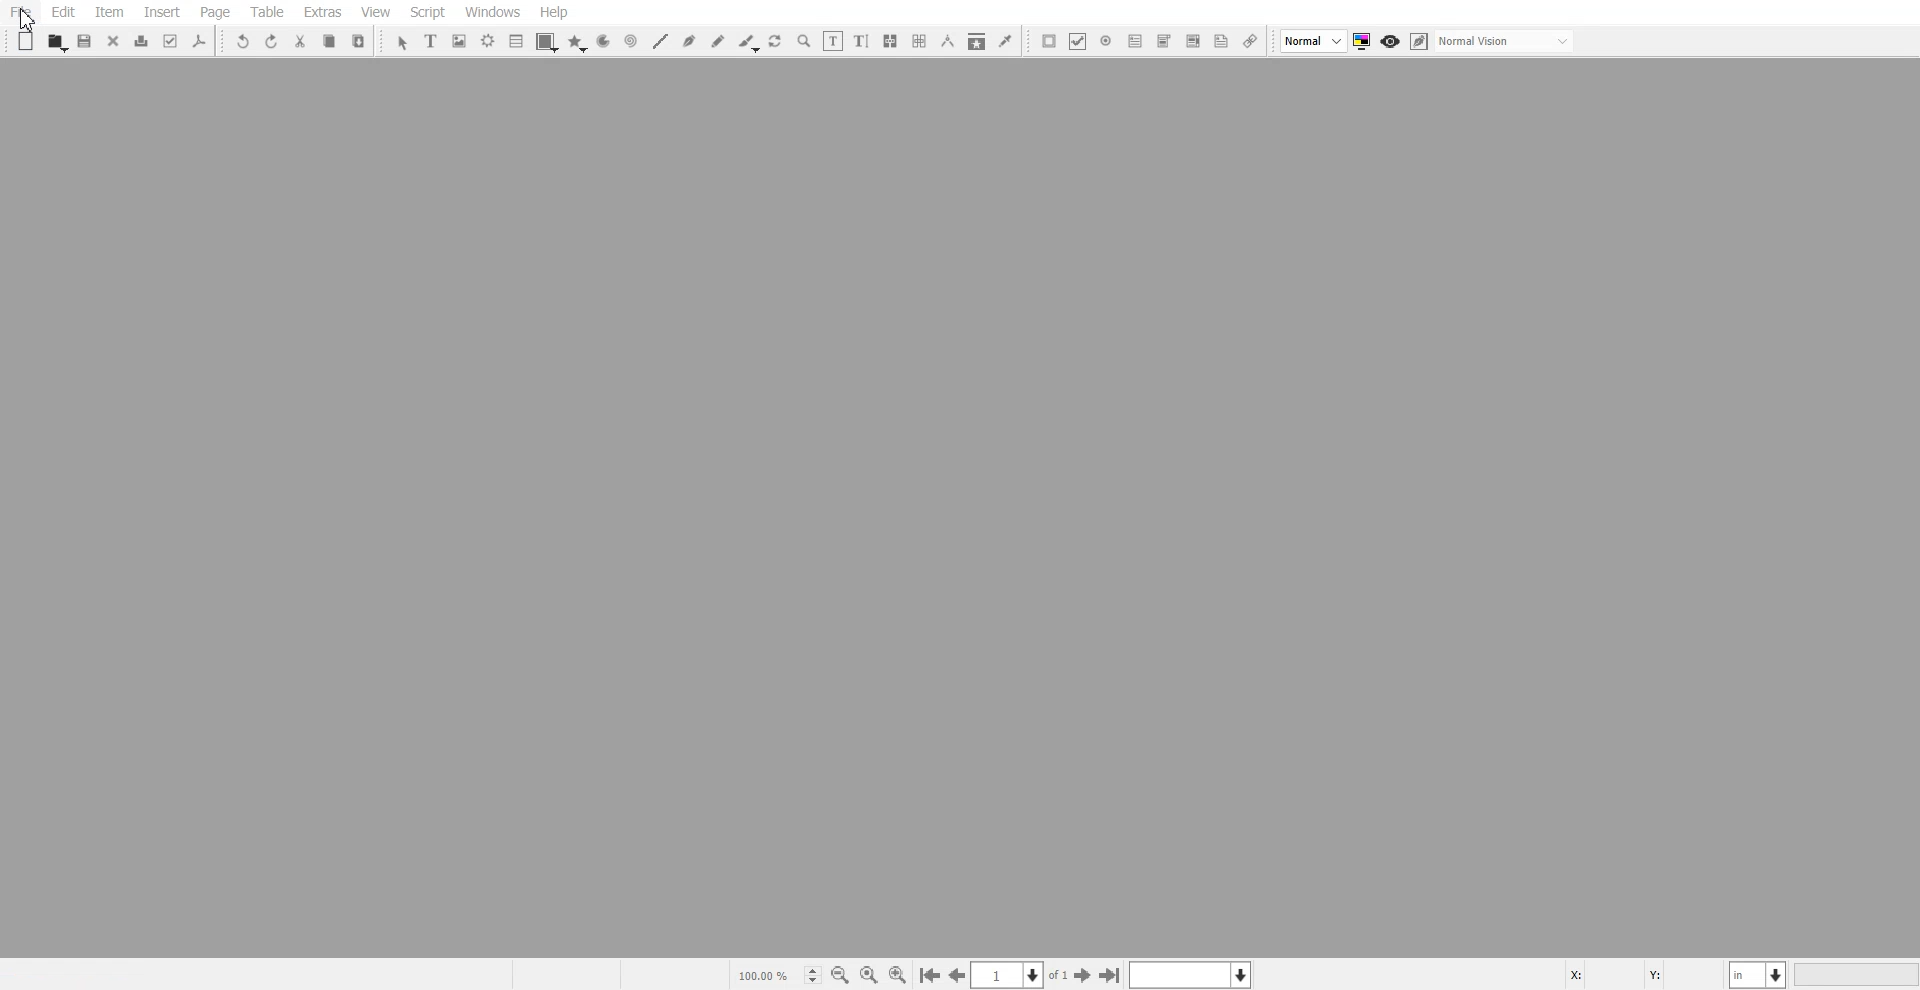 The height and width of the screenshot is (990, 1920). Describe the element at coordinates (577, 43) in the screenshot. I see `Polygon` at that location.